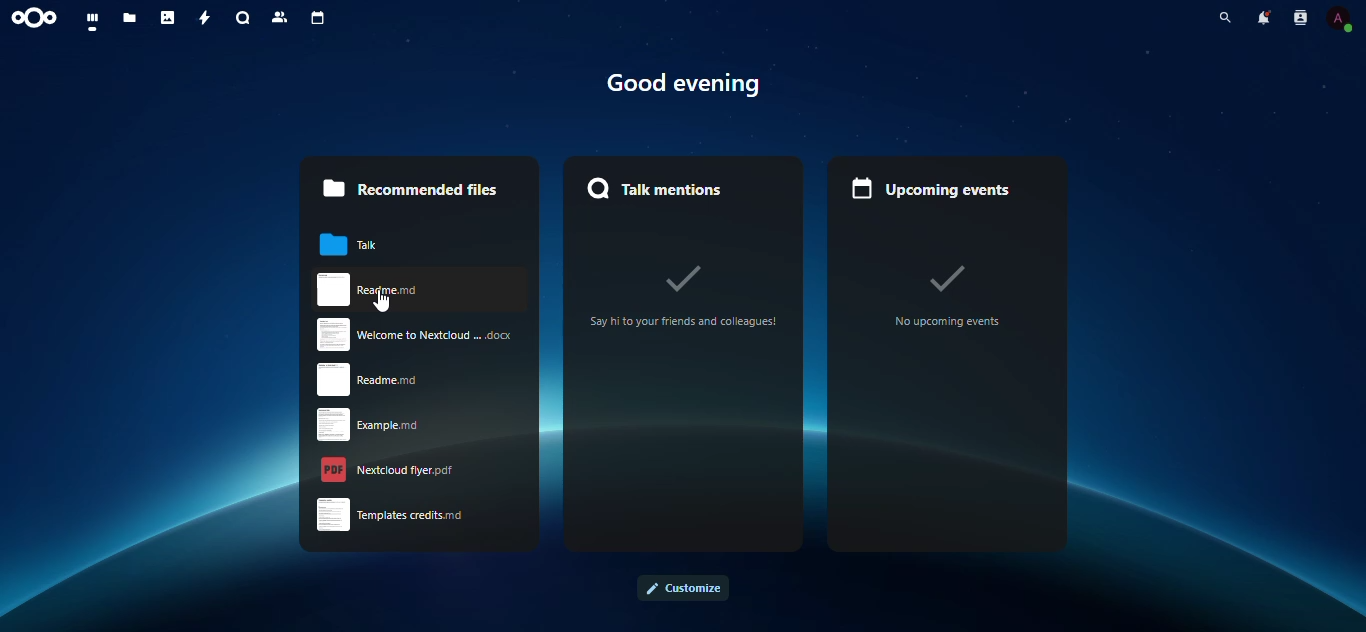 The height and width of the screenshot is (632, 1366). What do you see at coordinates (363, 244) in the screenshot?
I see `talk` at bounding box center [363, 244].